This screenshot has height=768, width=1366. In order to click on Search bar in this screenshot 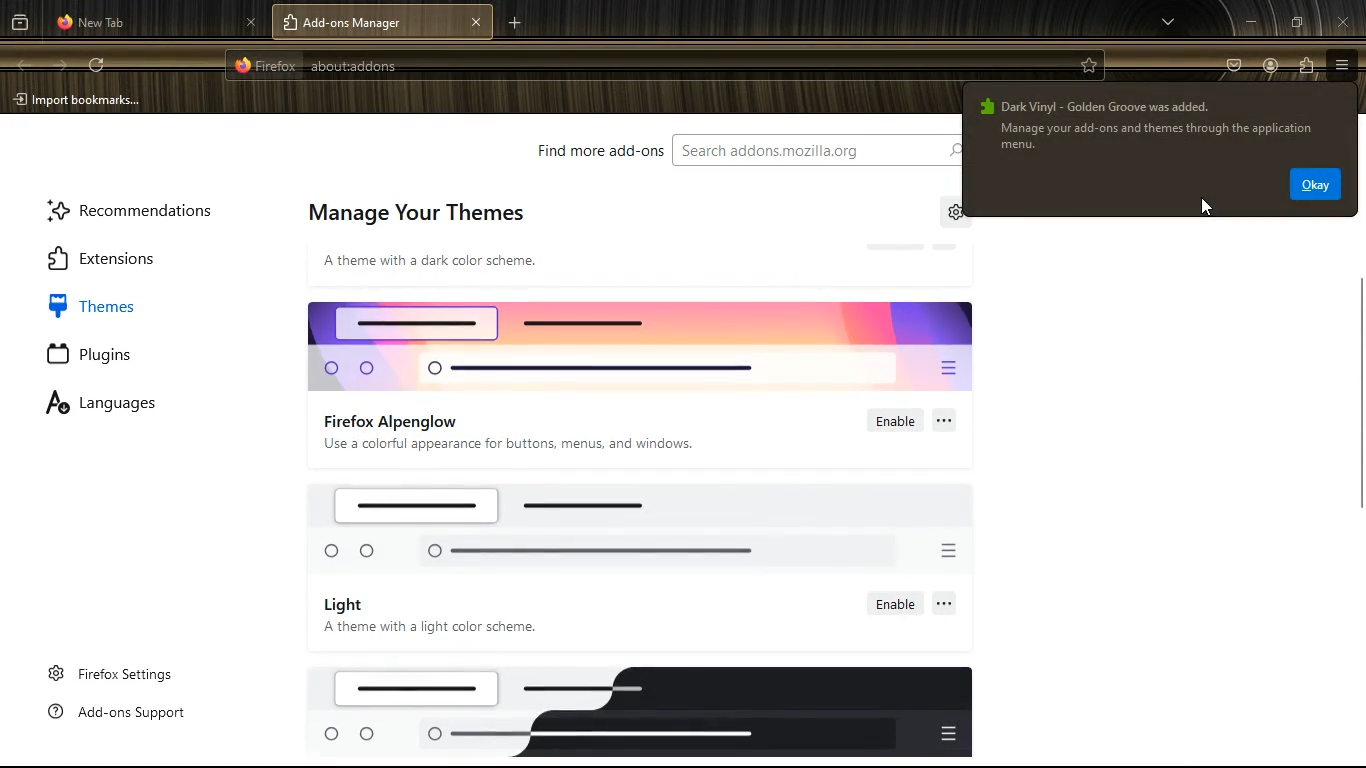, I will do `click(670, 65)`.